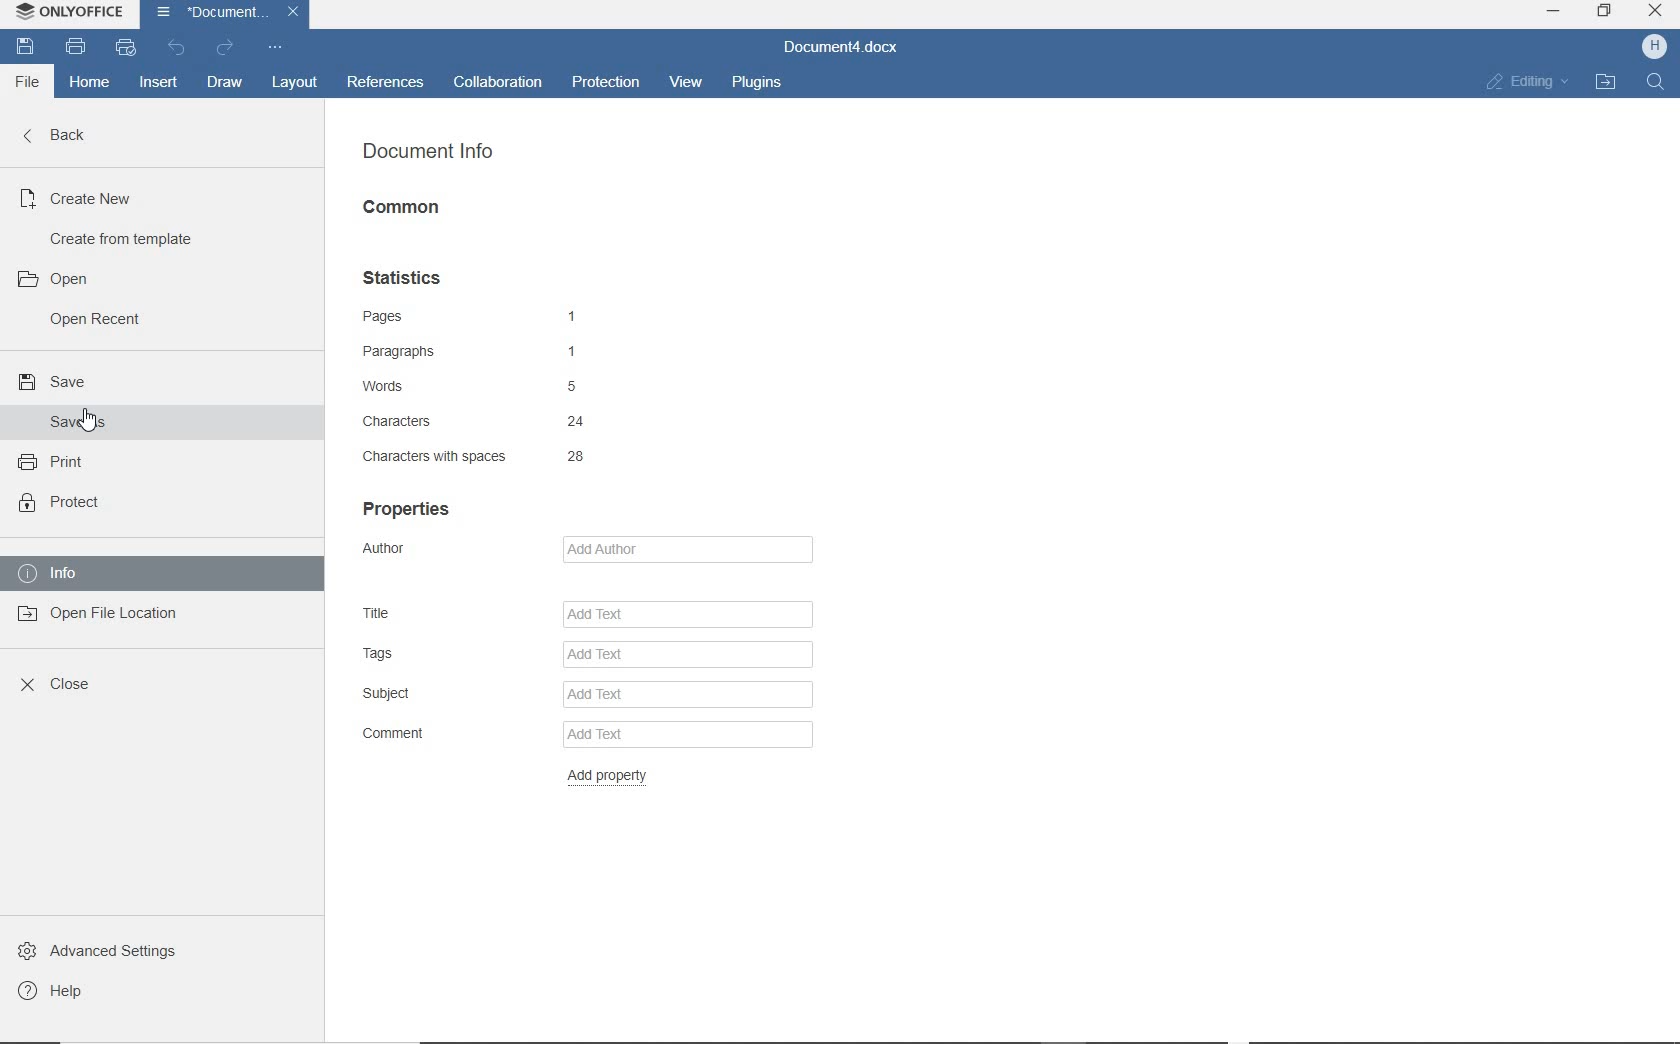  What do you see at coordinates (1647, 48) in the screenshot?
I see `H` at bounding box center [1647, 48].